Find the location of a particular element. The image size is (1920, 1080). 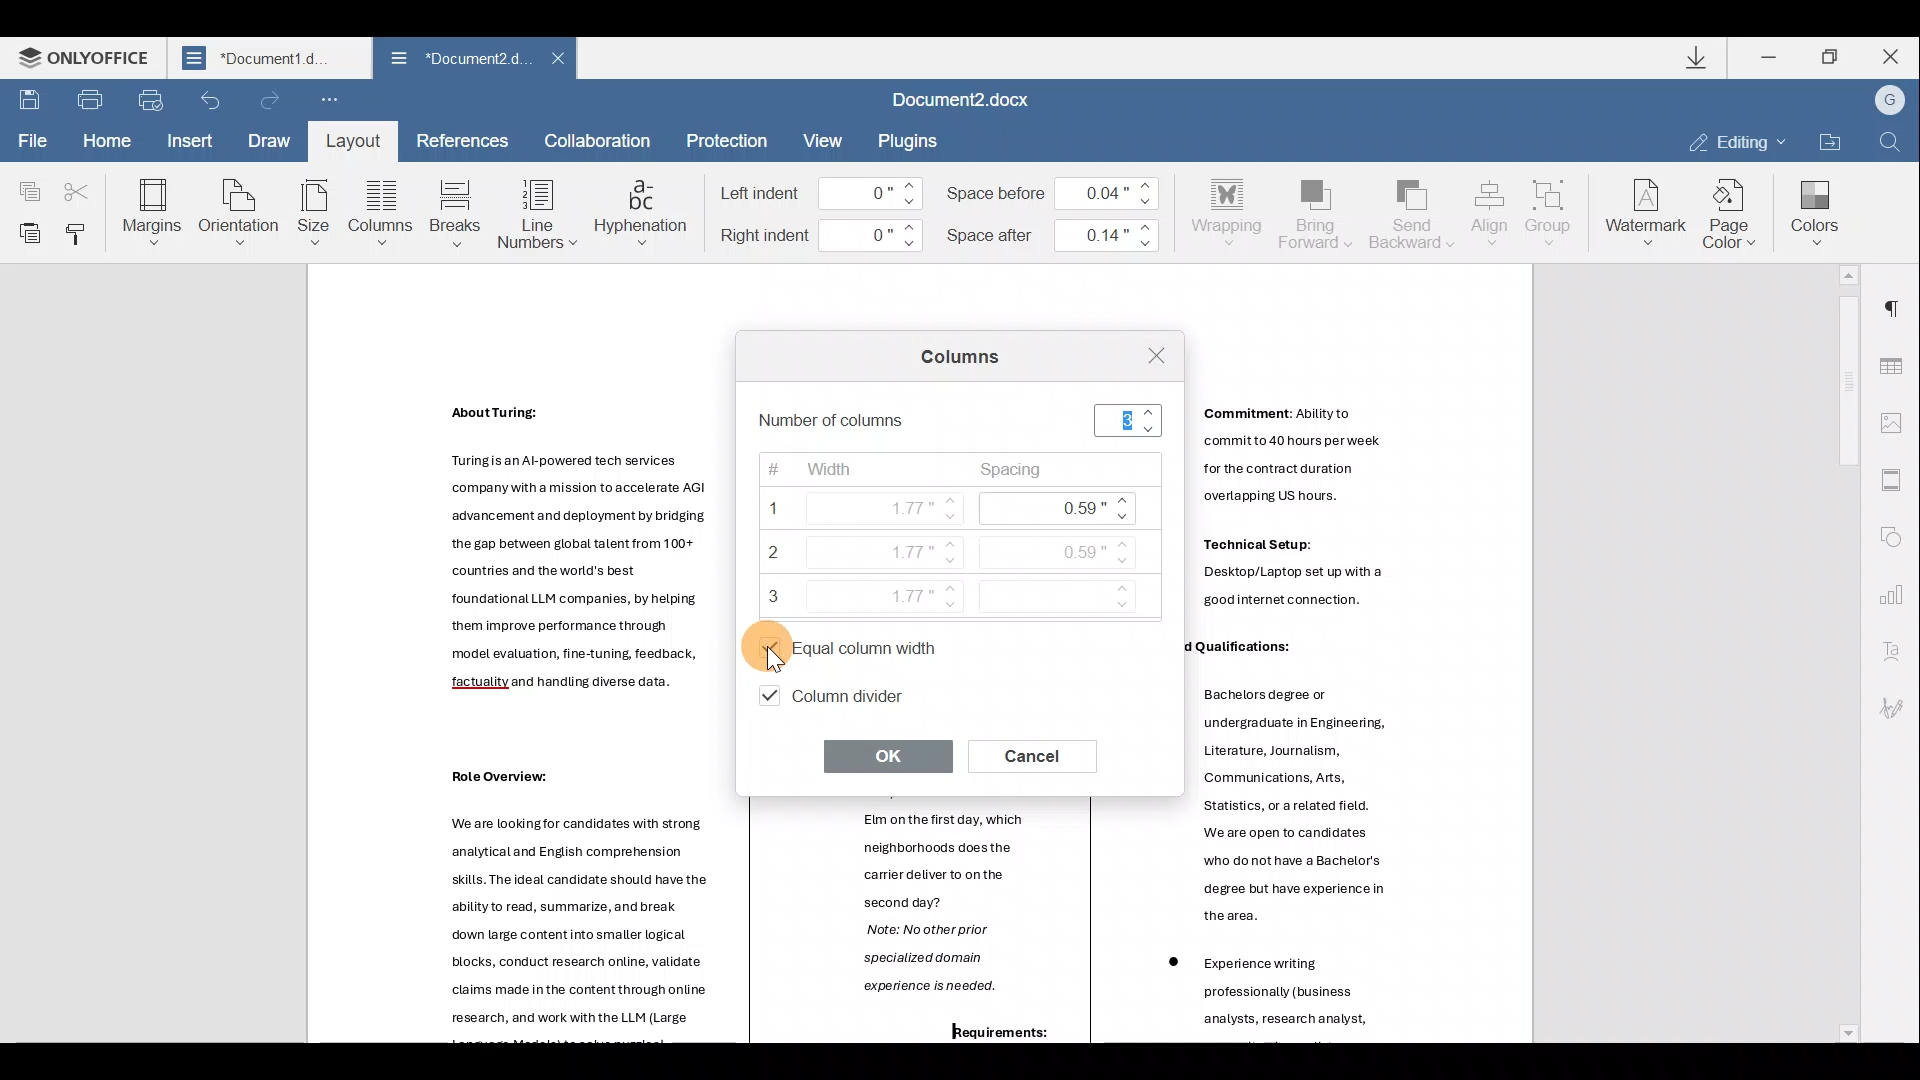

Colors is located at coordinates (1814, 207).